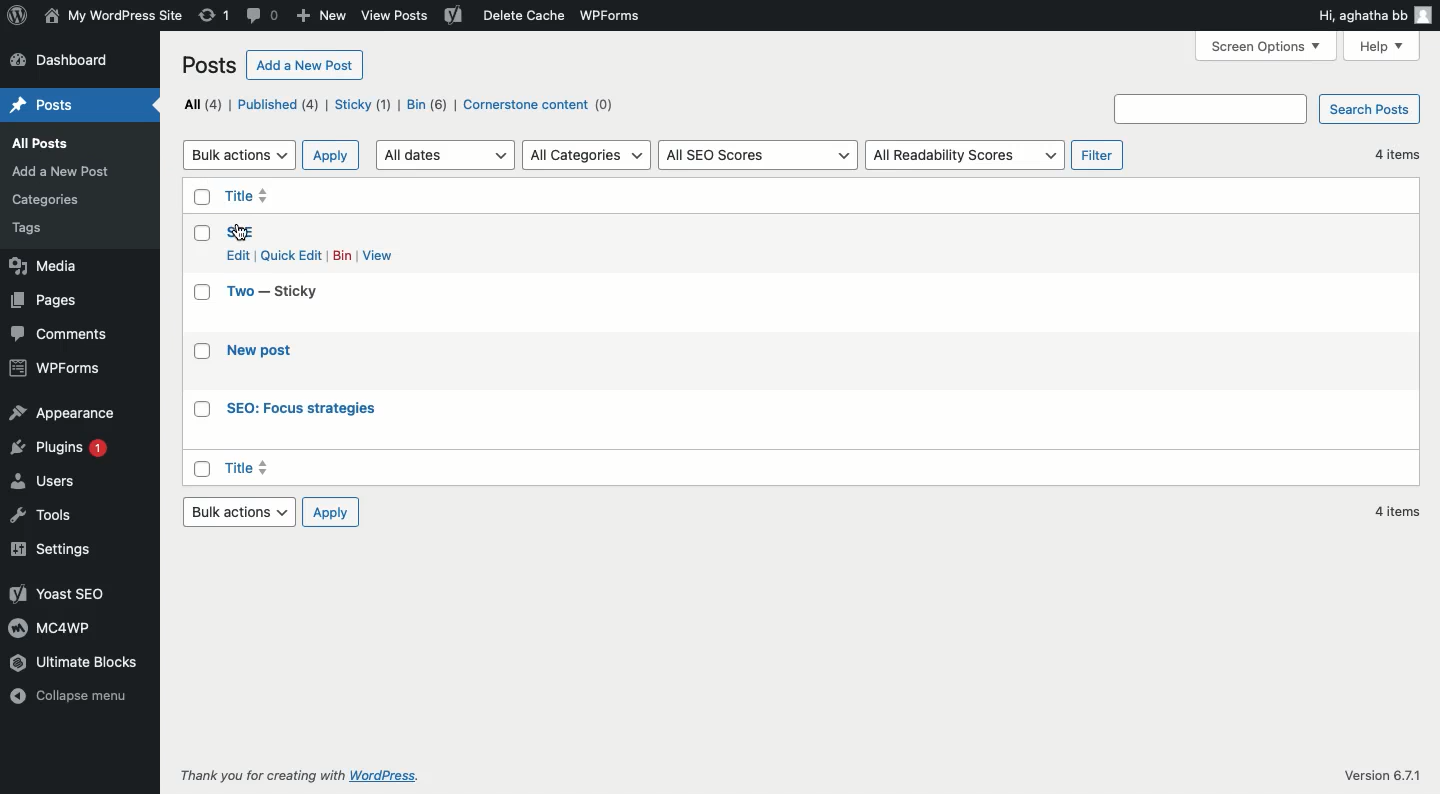 The image size is (1440, 794). What do you see at coordinates (65, 415) in the screenshot?
I see `Appearance` at bounding box center [65, 415].